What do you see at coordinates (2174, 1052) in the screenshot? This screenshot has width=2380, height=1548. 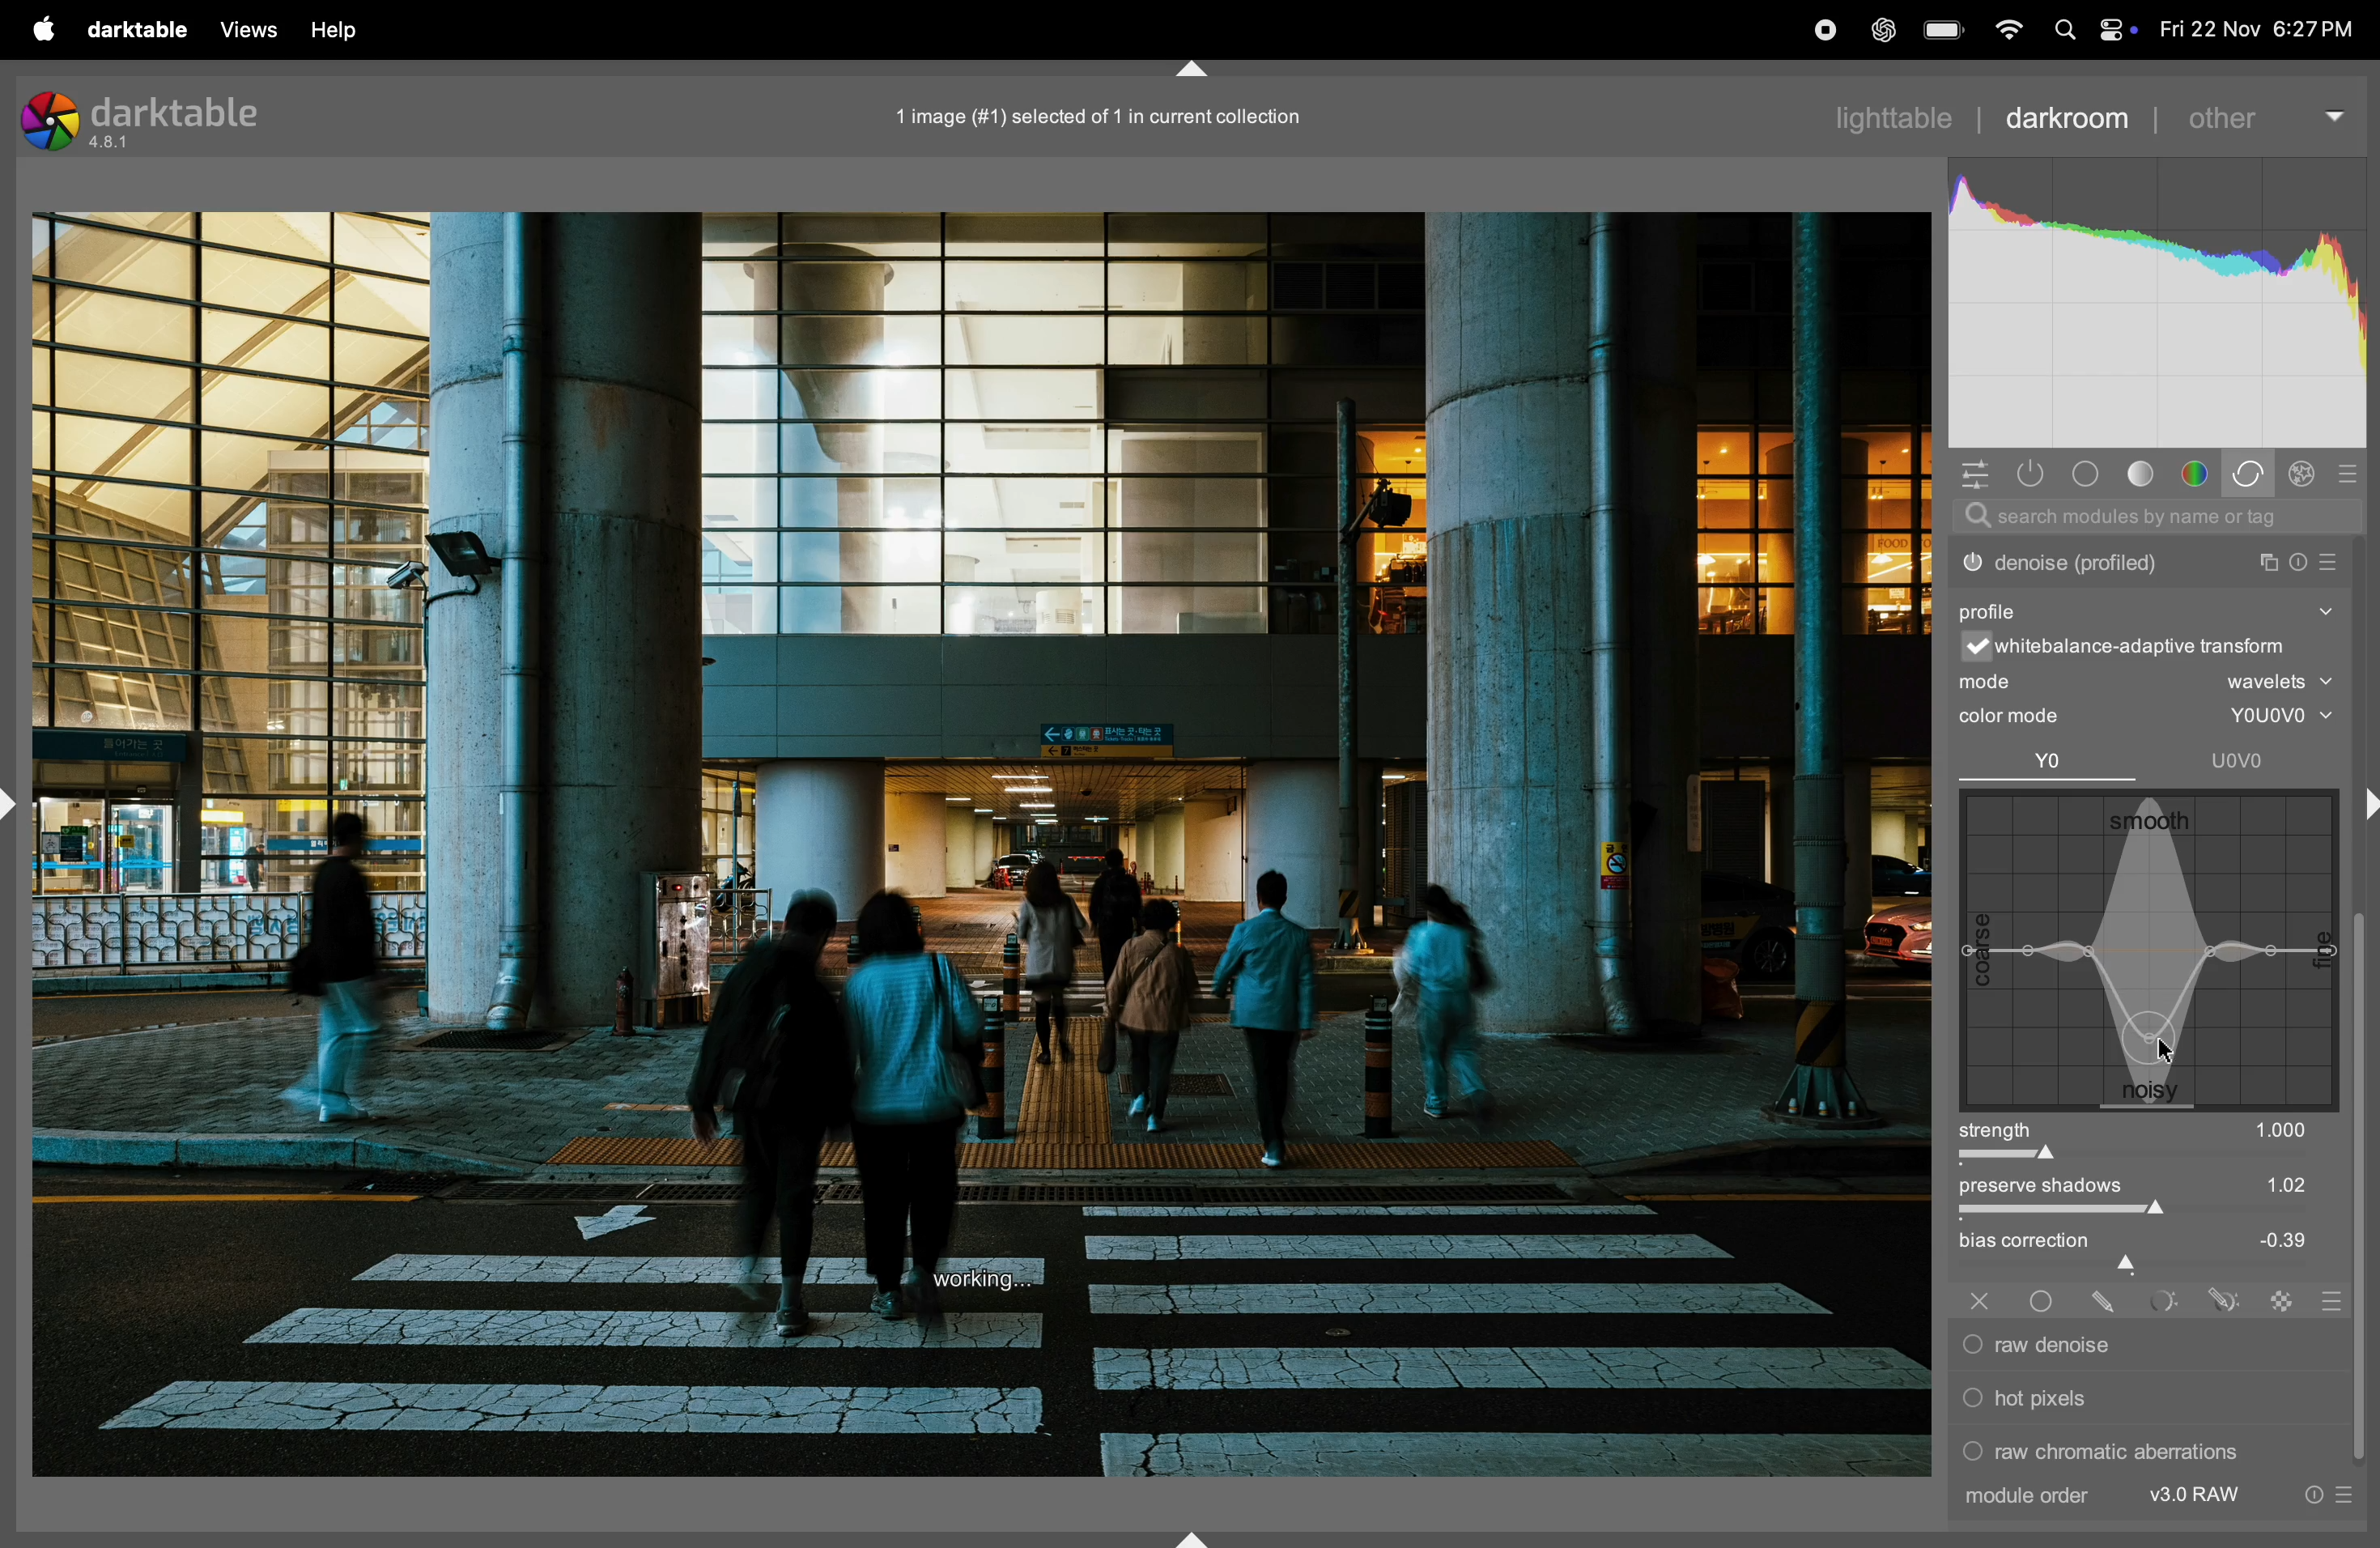 I see `cursor` at bounding box center [2174, 1052].